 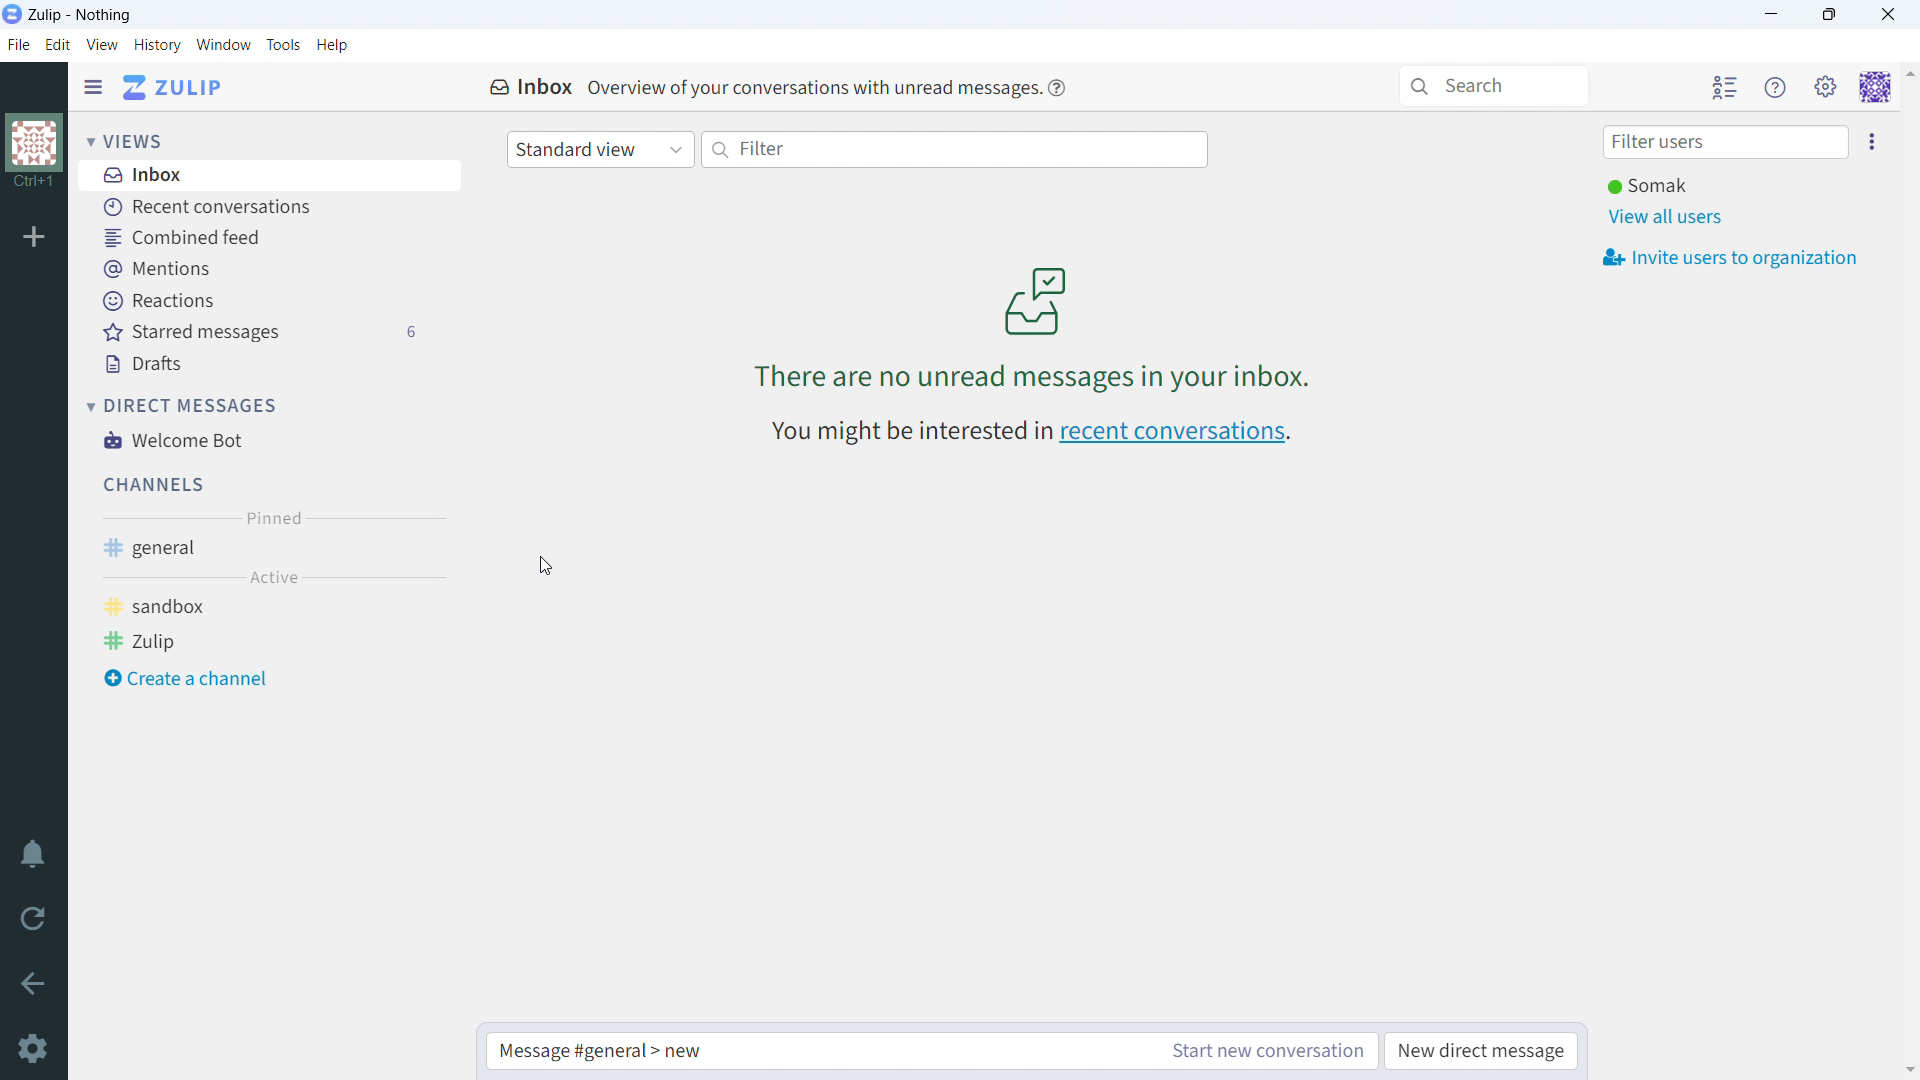 I want to click on hide sidebar menu, so click(x=93, y=88).